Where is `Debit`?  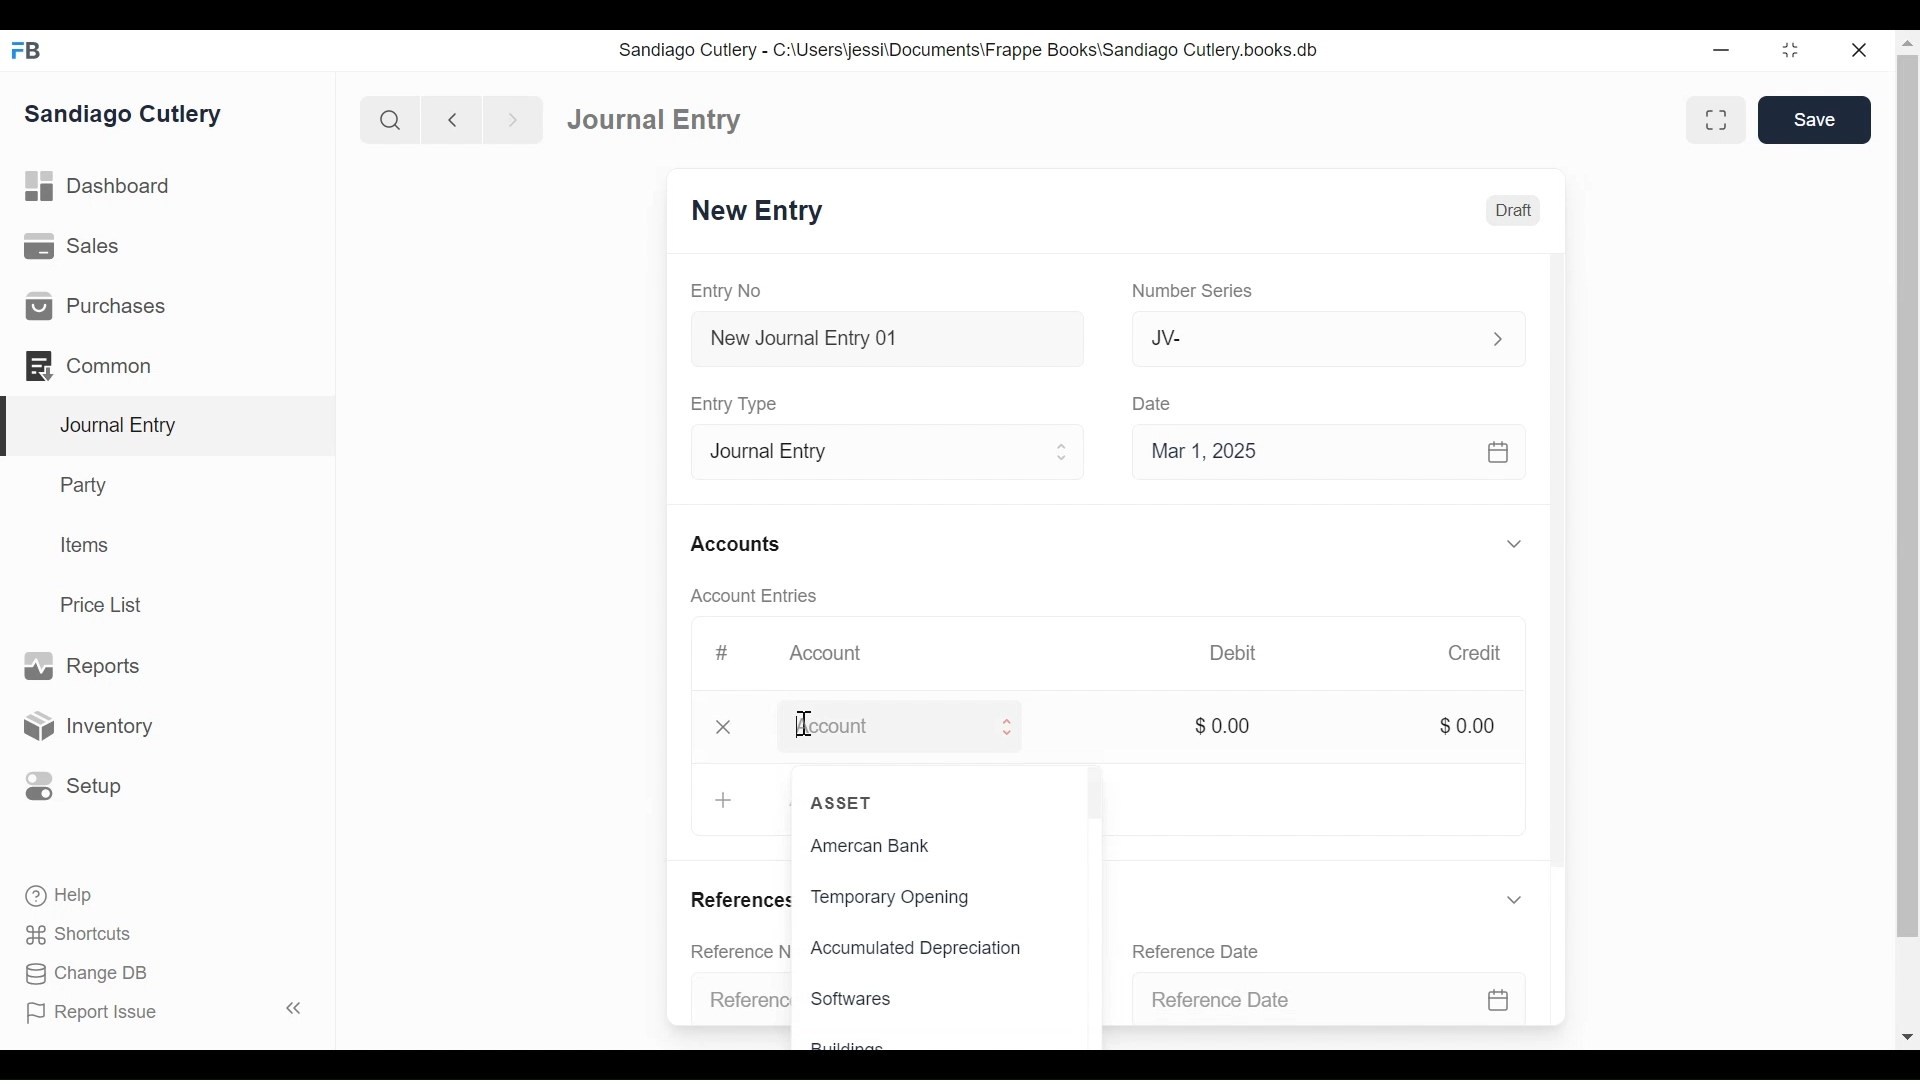
Debit is located at coordinates (1250, 653).